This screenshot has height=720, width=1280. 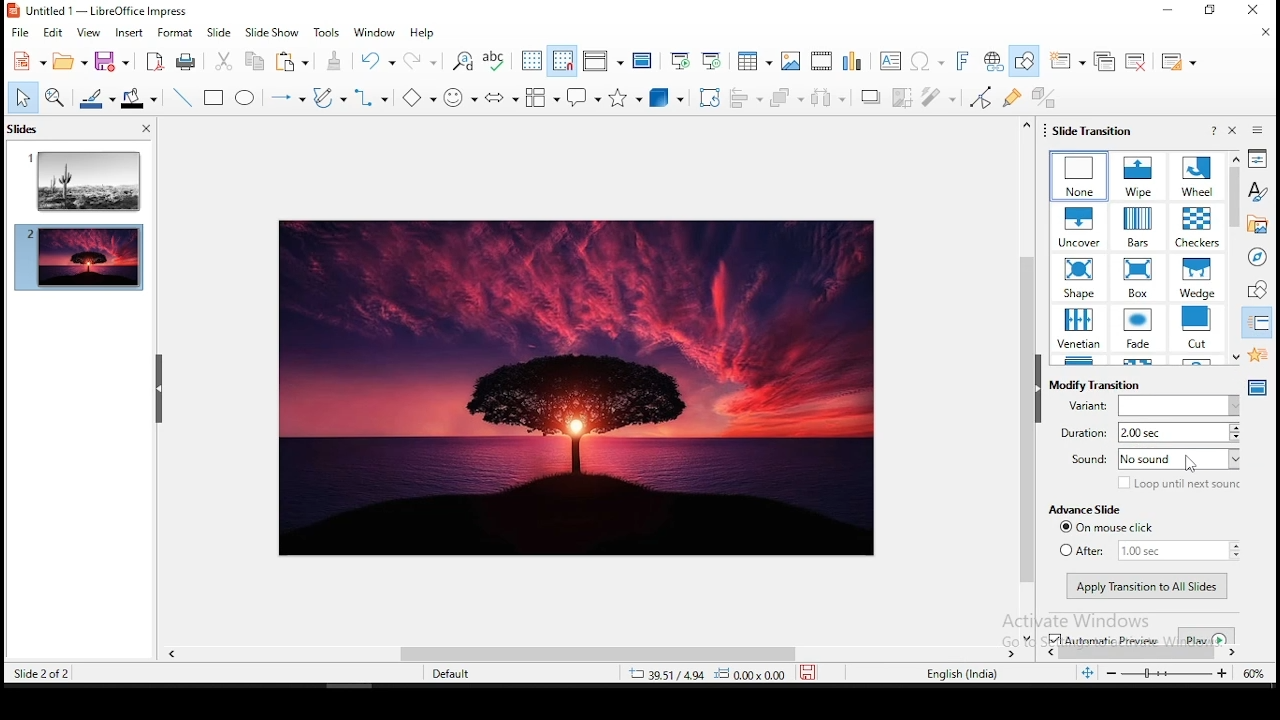 What do you see at coordinates (533, 61) in the screenshot?
I see `show grid` at bounding box center [533, 61].